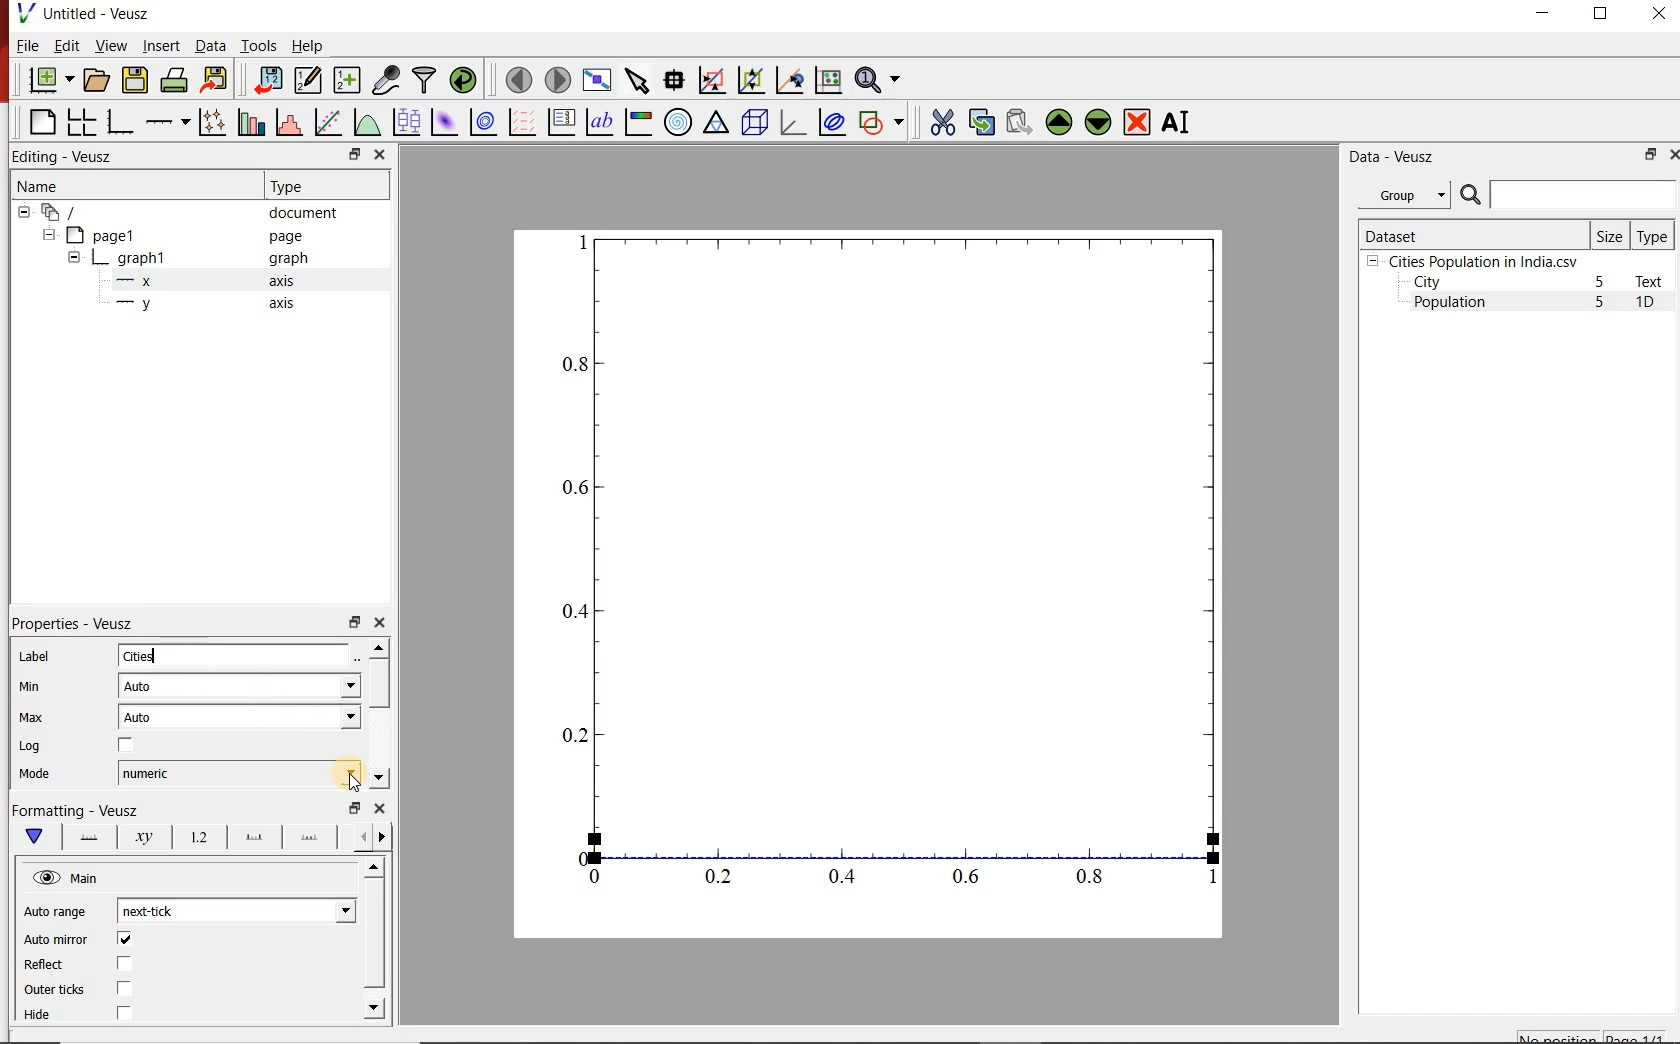 The width and height of the screenshot is (1680, 1044). What do you see at coordinates (191, 258) in the screenshot?
I see `graph1` at bounding box center [191, 258].